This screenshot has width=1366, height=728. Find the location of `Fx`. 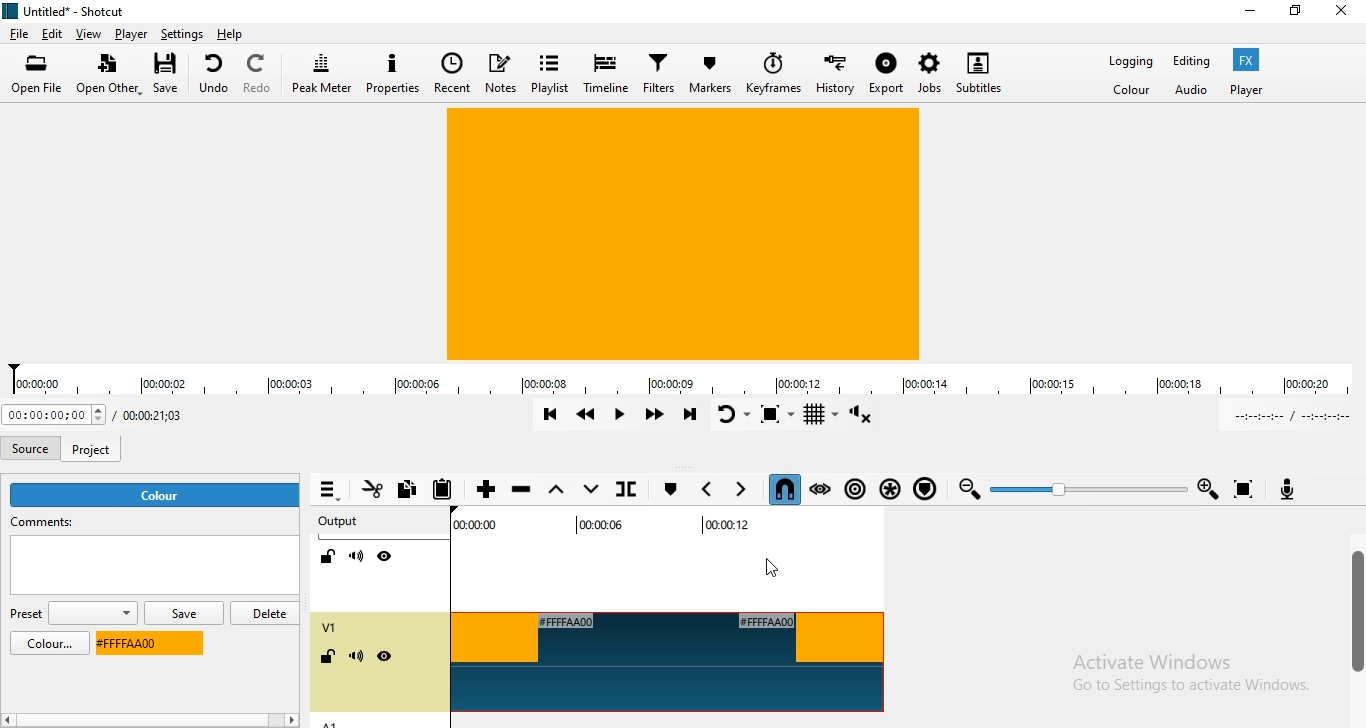

Fx is located at coordinates (1245, 60).